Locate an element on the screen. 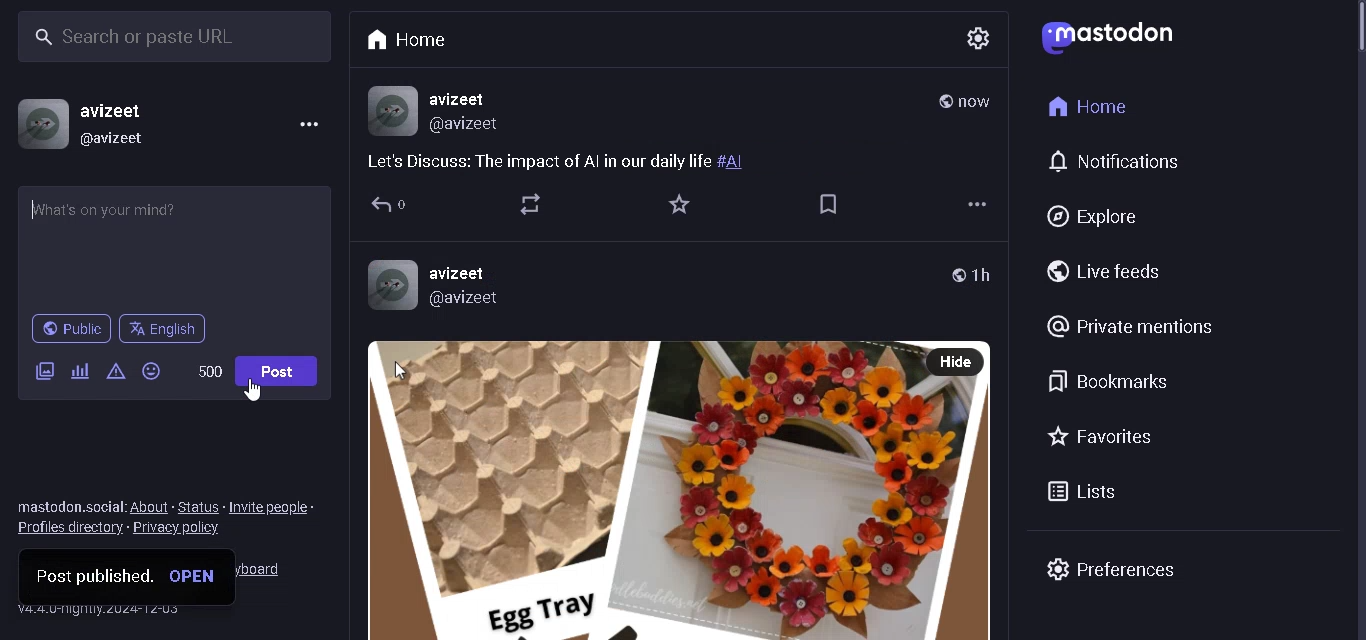 This screenshot has width=1366, height=640. setting is located at coordinates (985, 39).